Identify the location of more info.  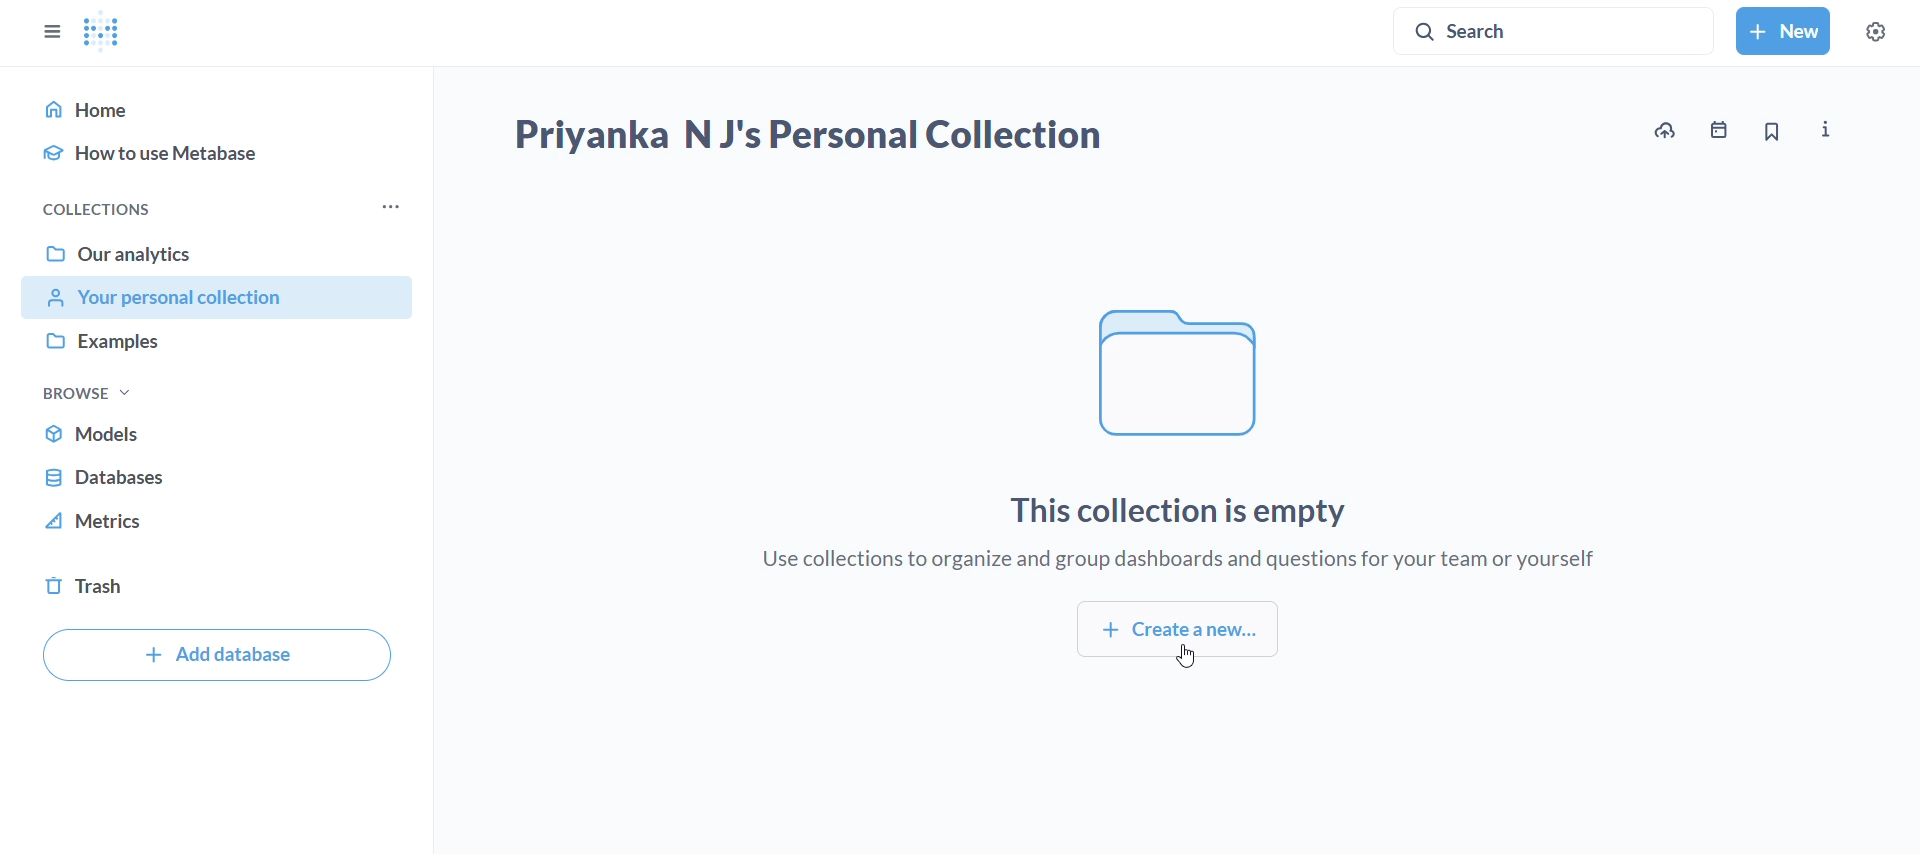
(1825, 131).